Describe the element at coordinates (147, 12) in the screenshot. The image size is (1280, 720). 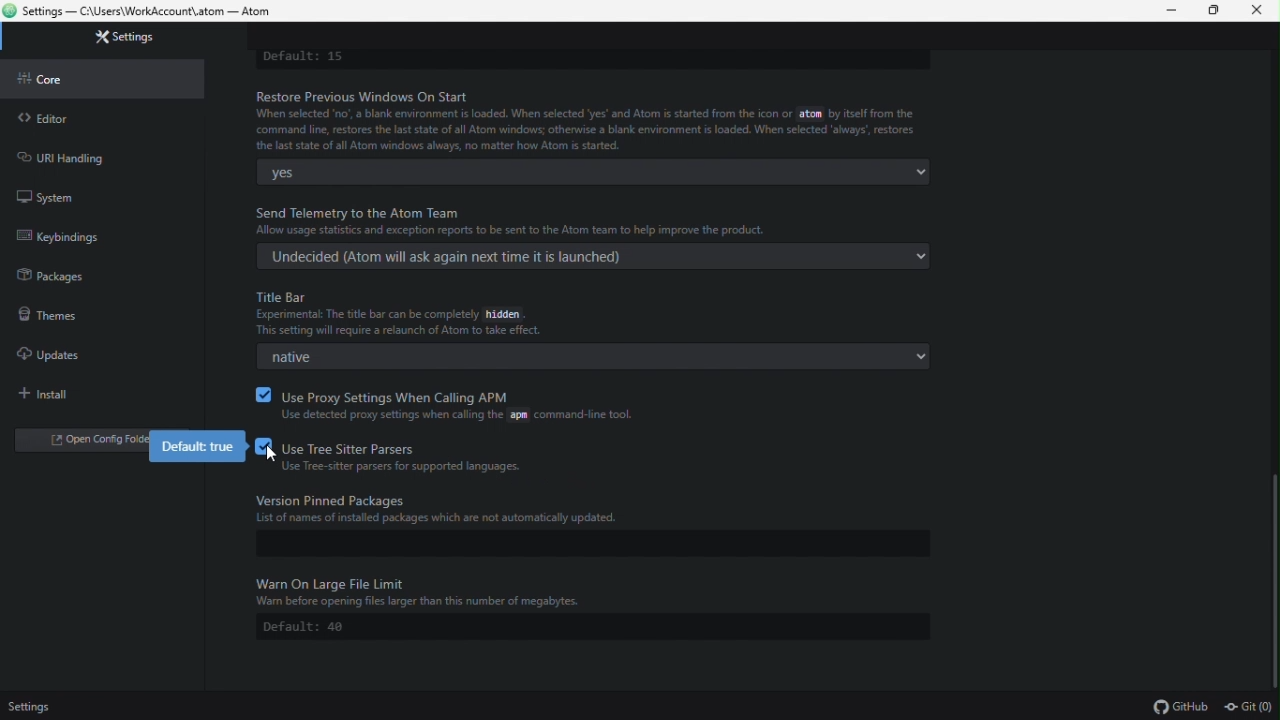
I see `file name and file path` at that location.